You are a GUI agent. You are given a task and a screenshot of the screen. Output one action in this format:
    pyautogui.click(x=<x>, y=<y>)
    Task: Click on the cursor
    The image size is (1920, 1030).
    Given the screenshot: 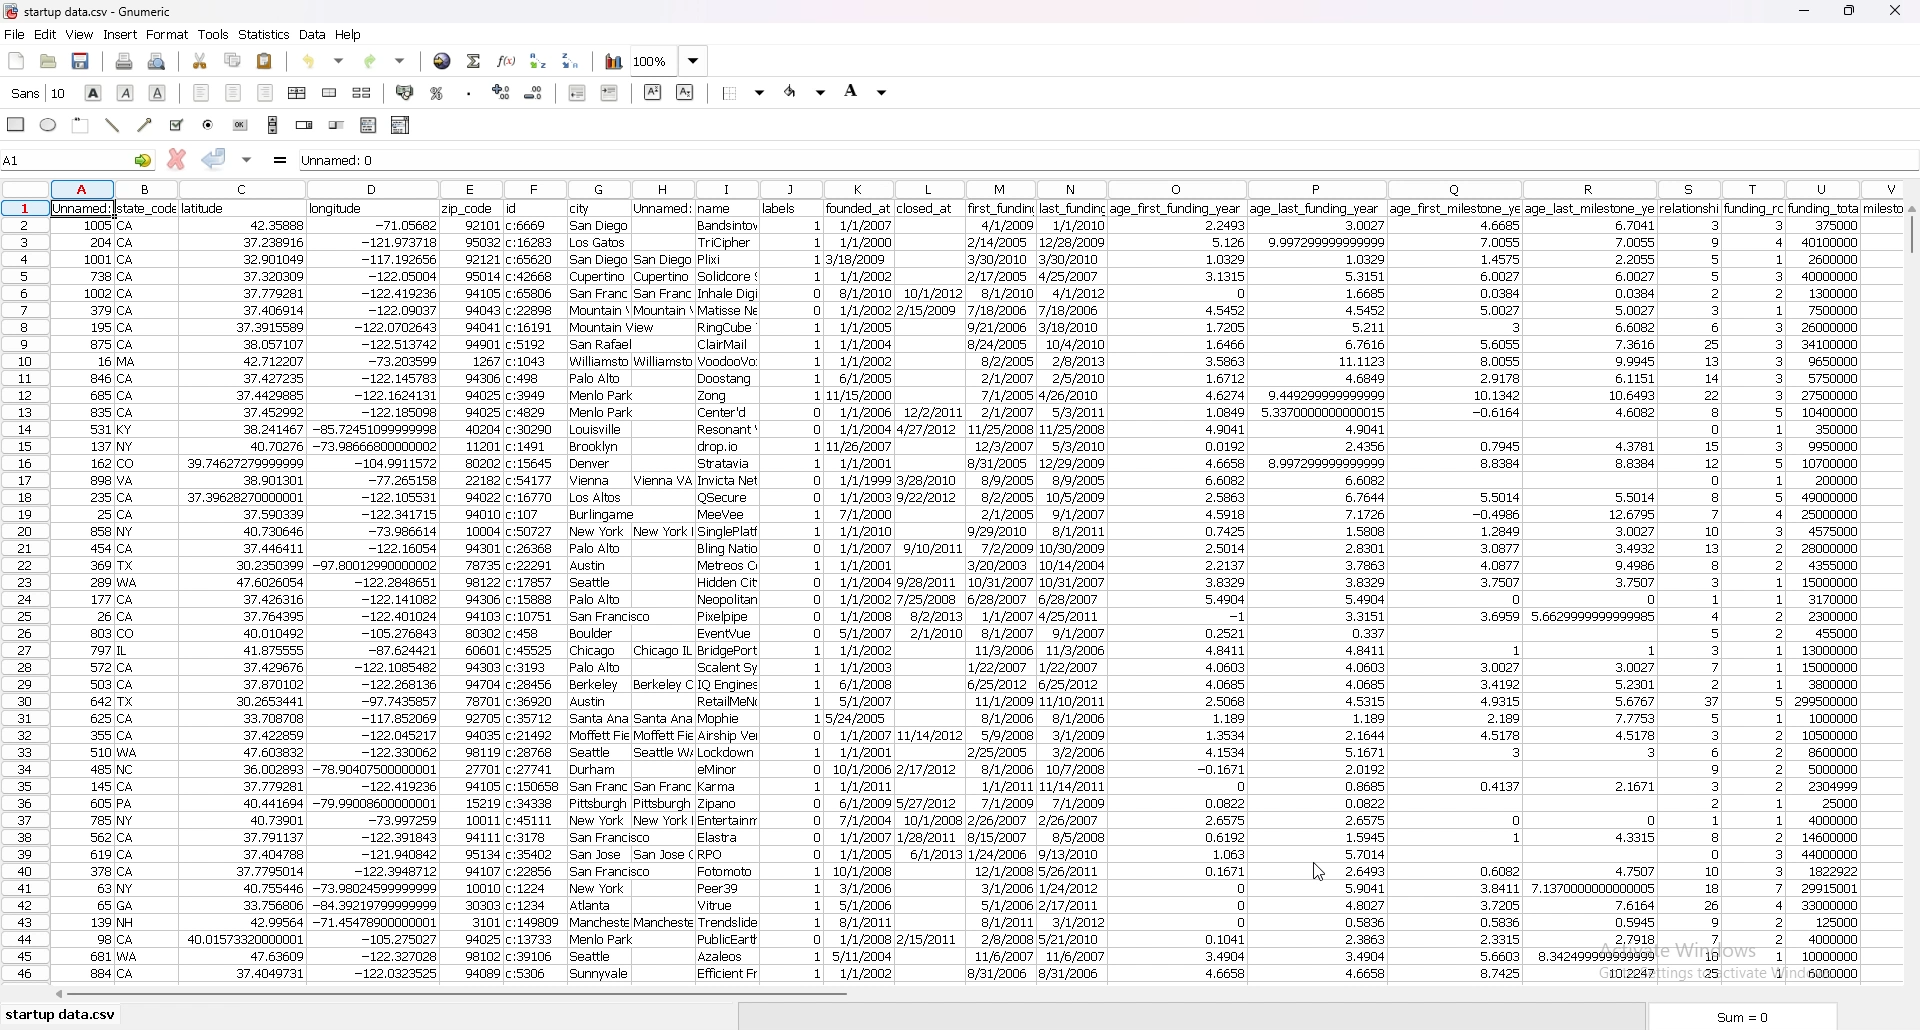 What is the action you would take?
    pyautogui.click(x=1318, y=870)
    